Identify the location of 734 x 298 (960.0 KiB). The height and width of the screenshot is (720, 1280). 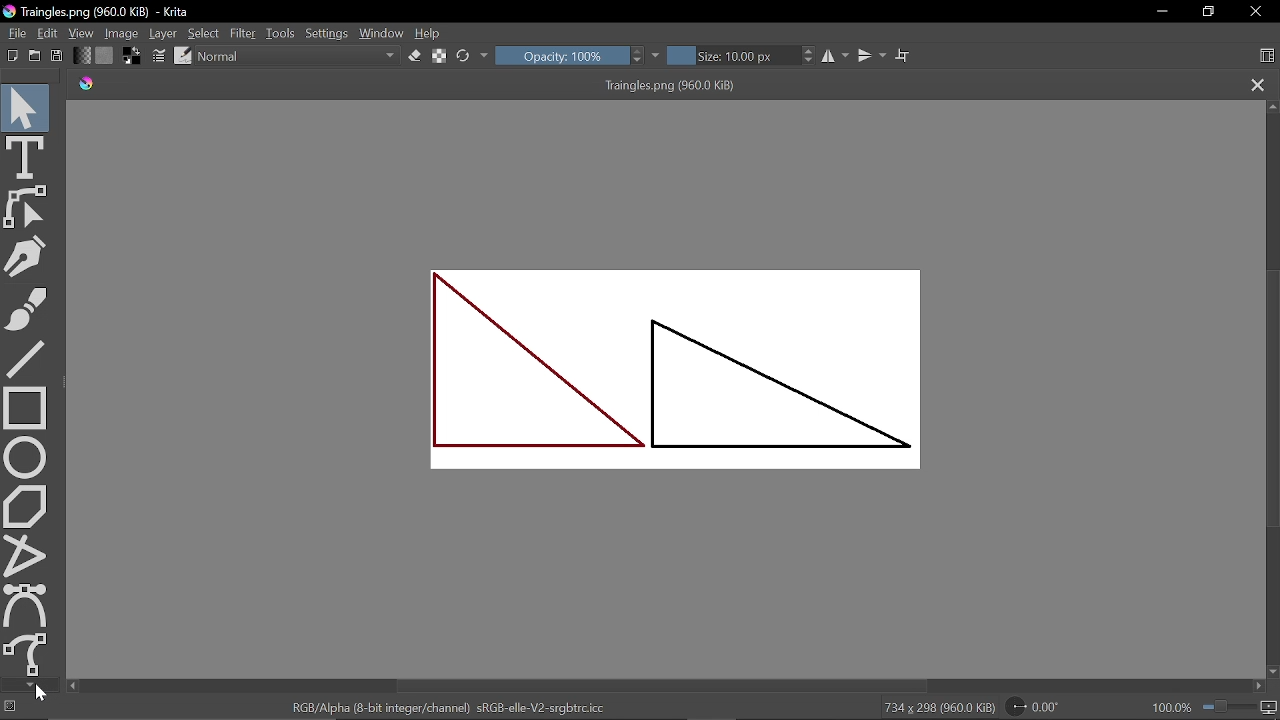
(938, 708).